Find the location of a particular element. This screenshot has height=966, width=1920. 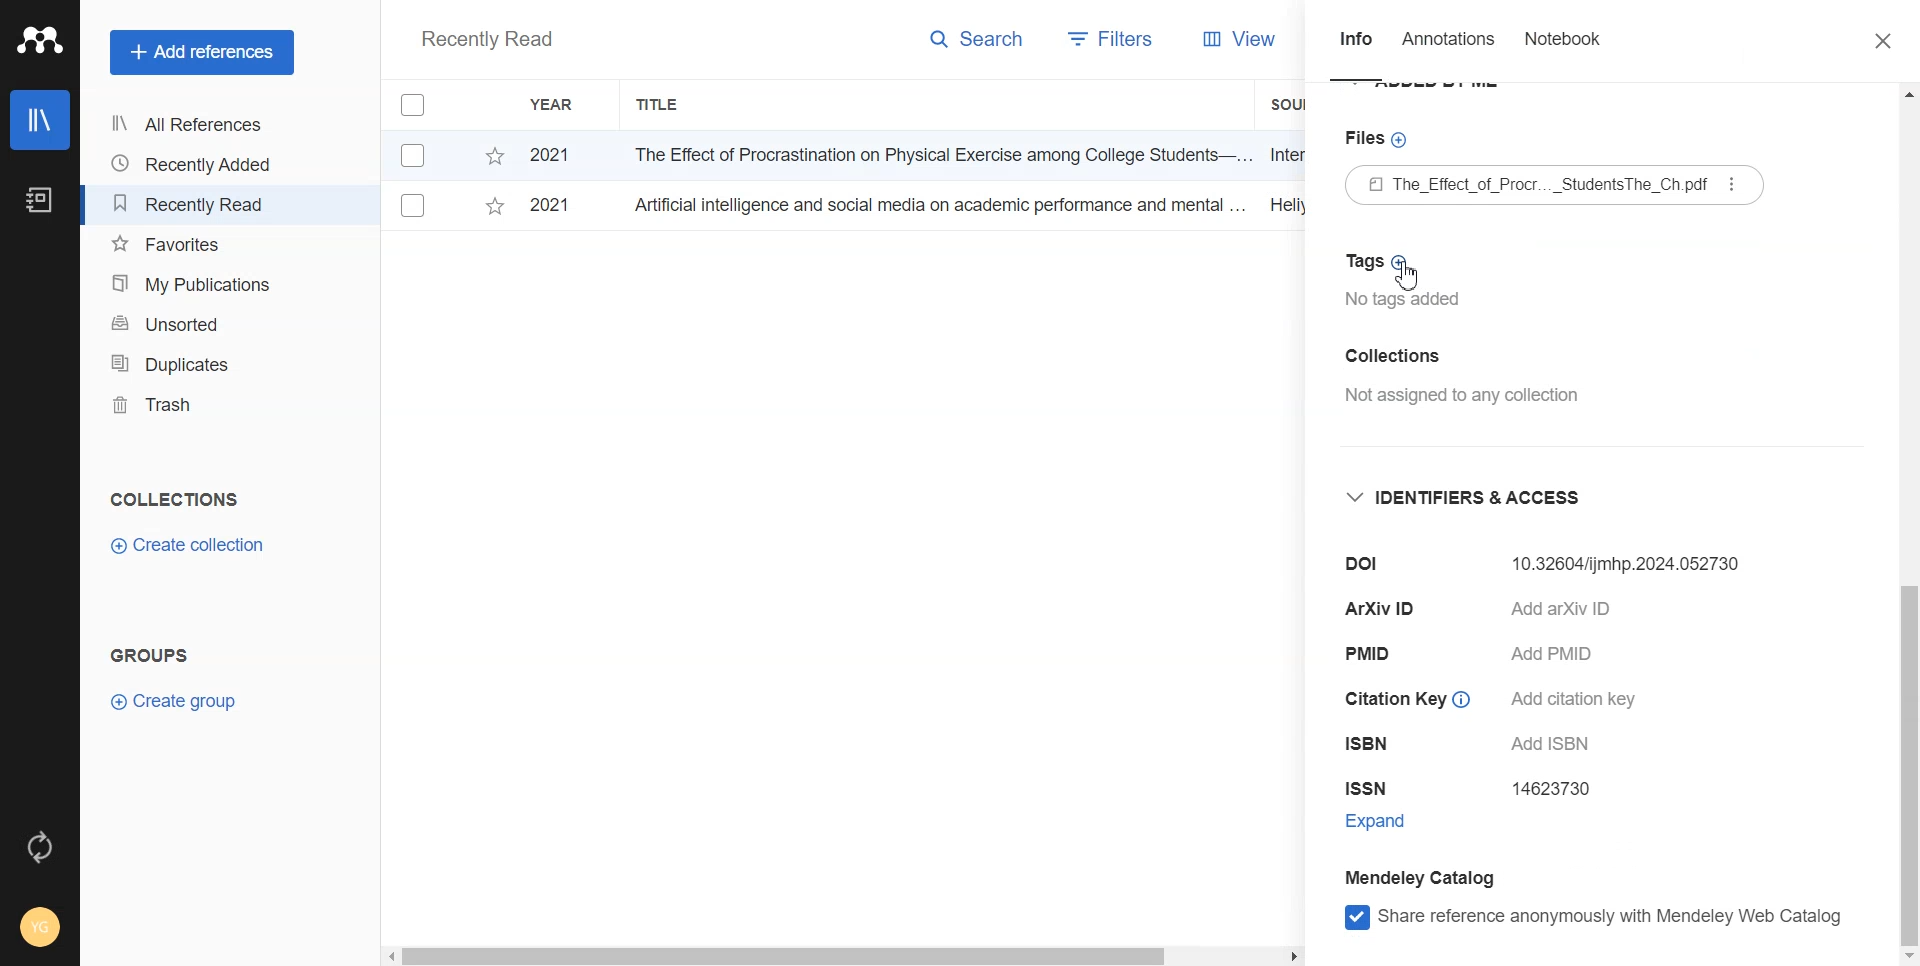

Search is located at coordinates (978, 43).